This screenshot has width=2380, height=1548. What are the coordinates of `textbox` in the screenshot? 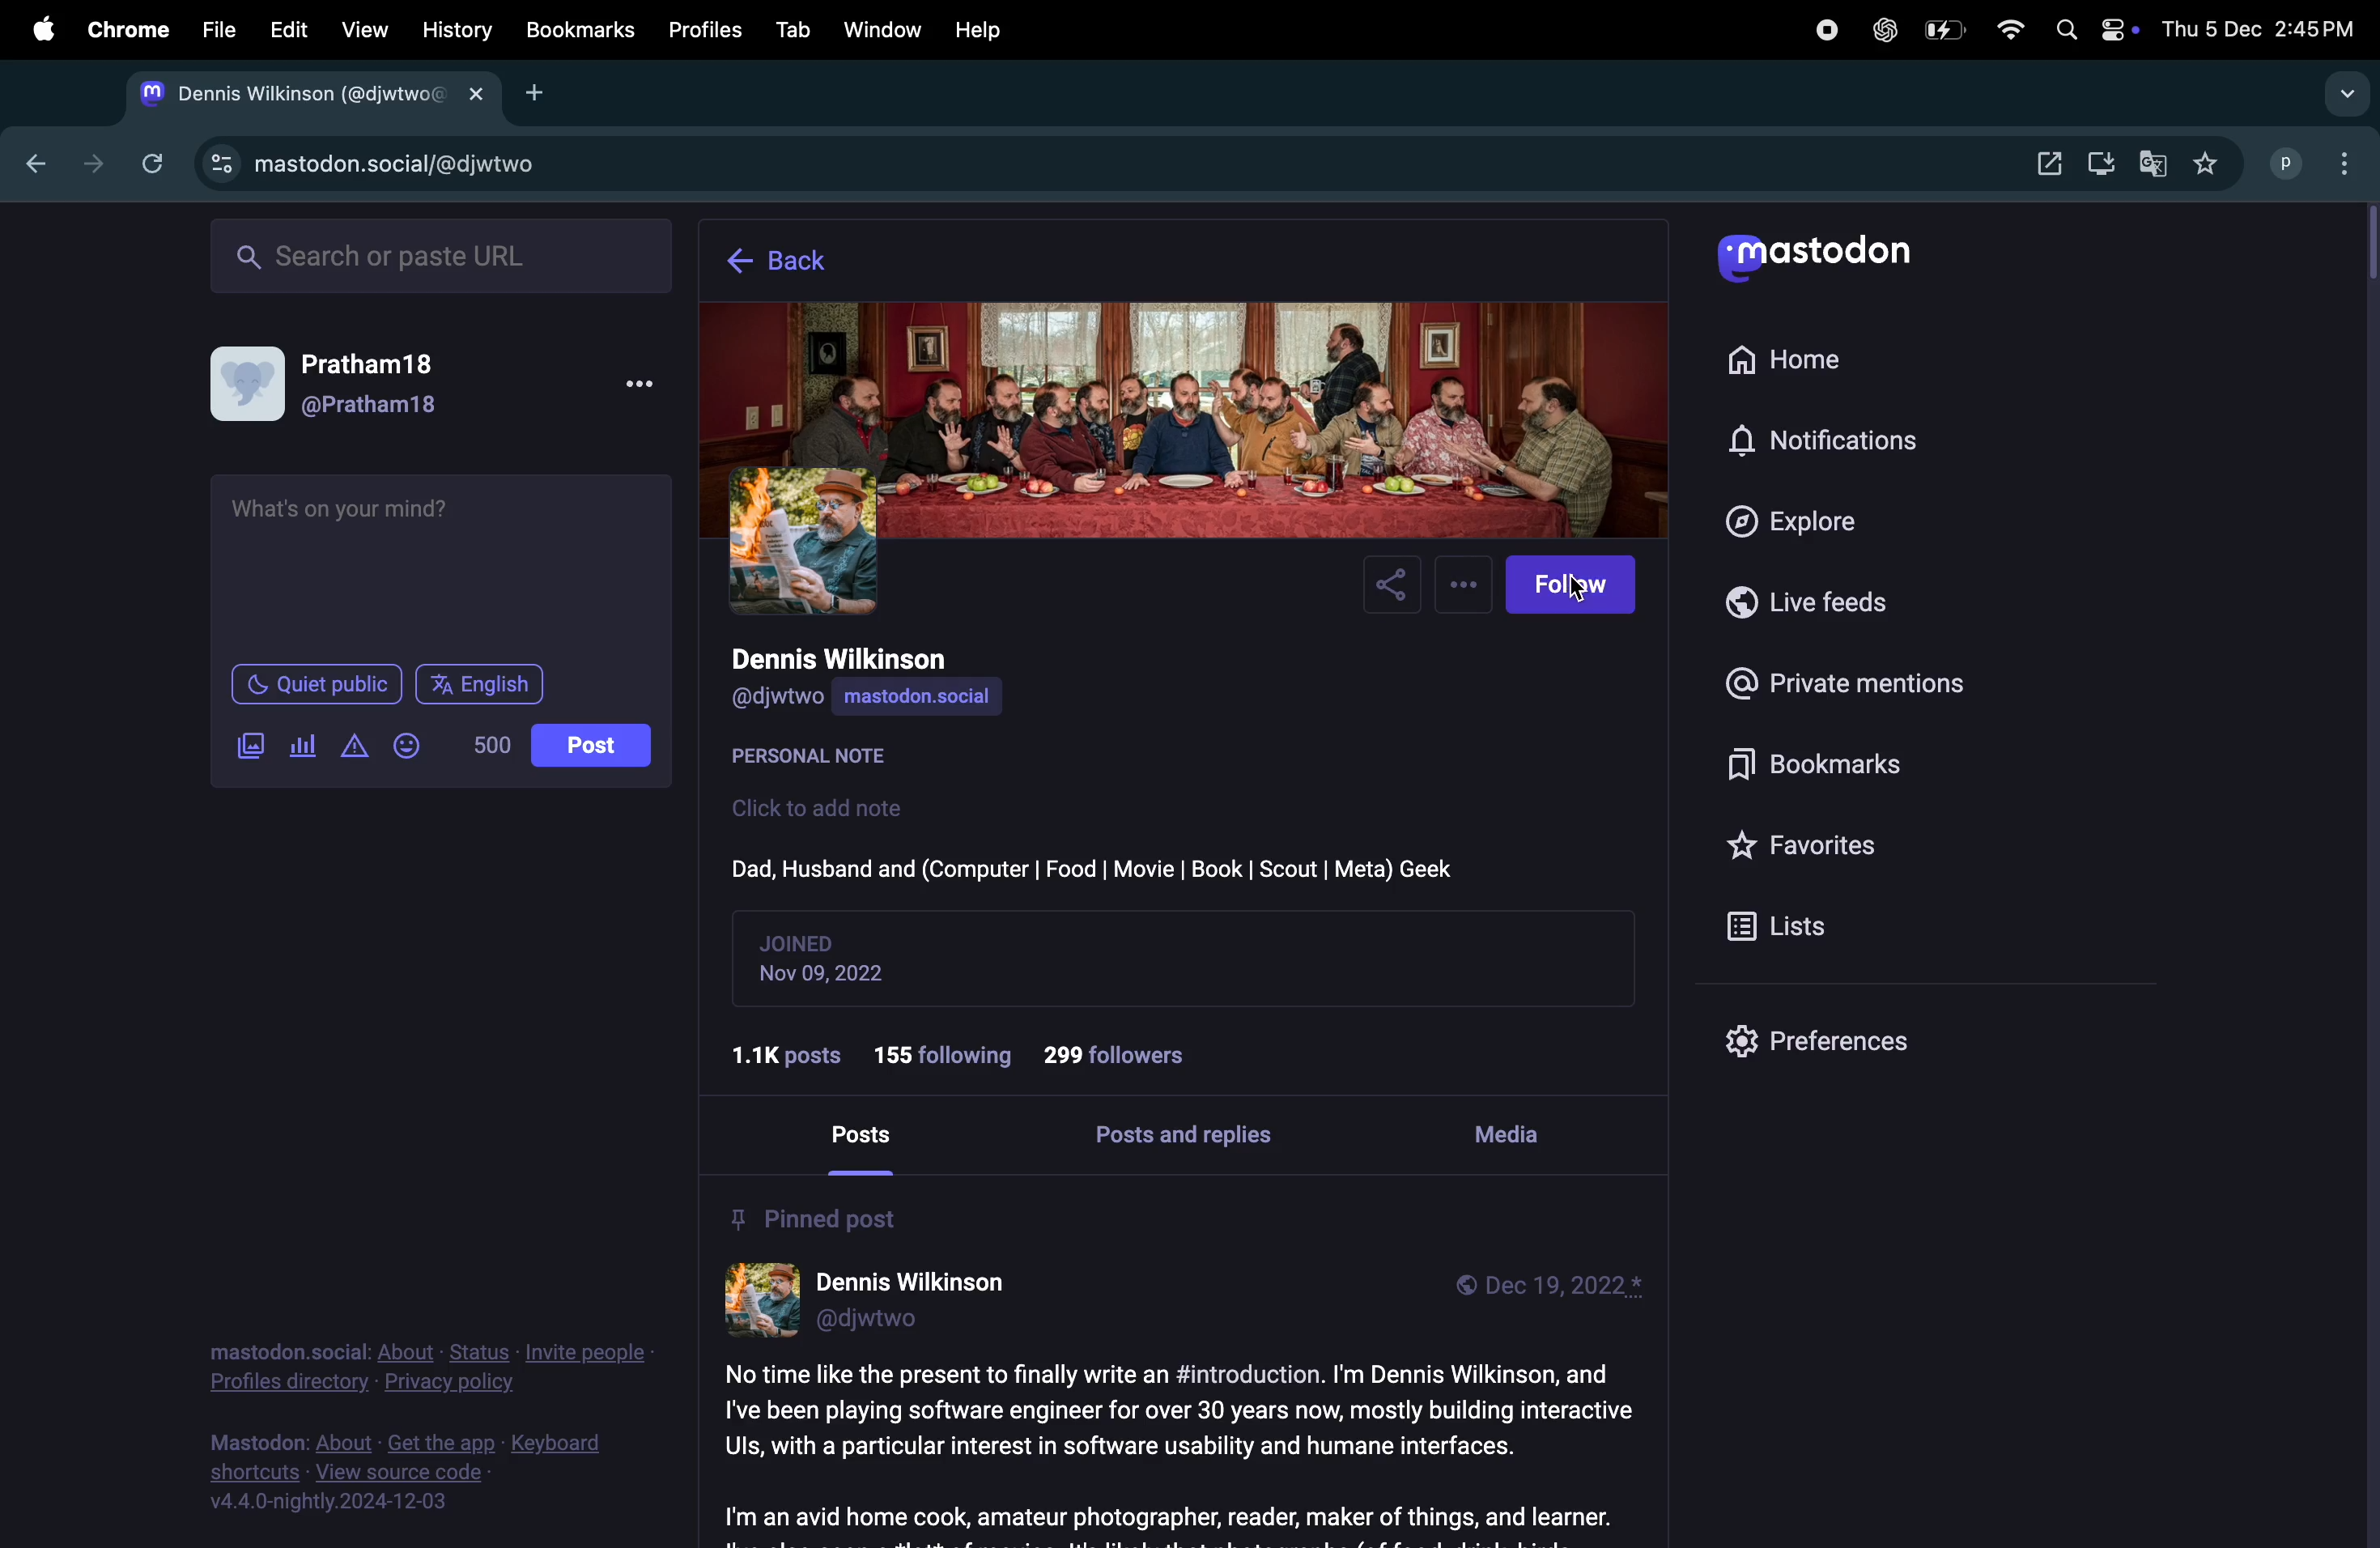 It's located at (444, 564).